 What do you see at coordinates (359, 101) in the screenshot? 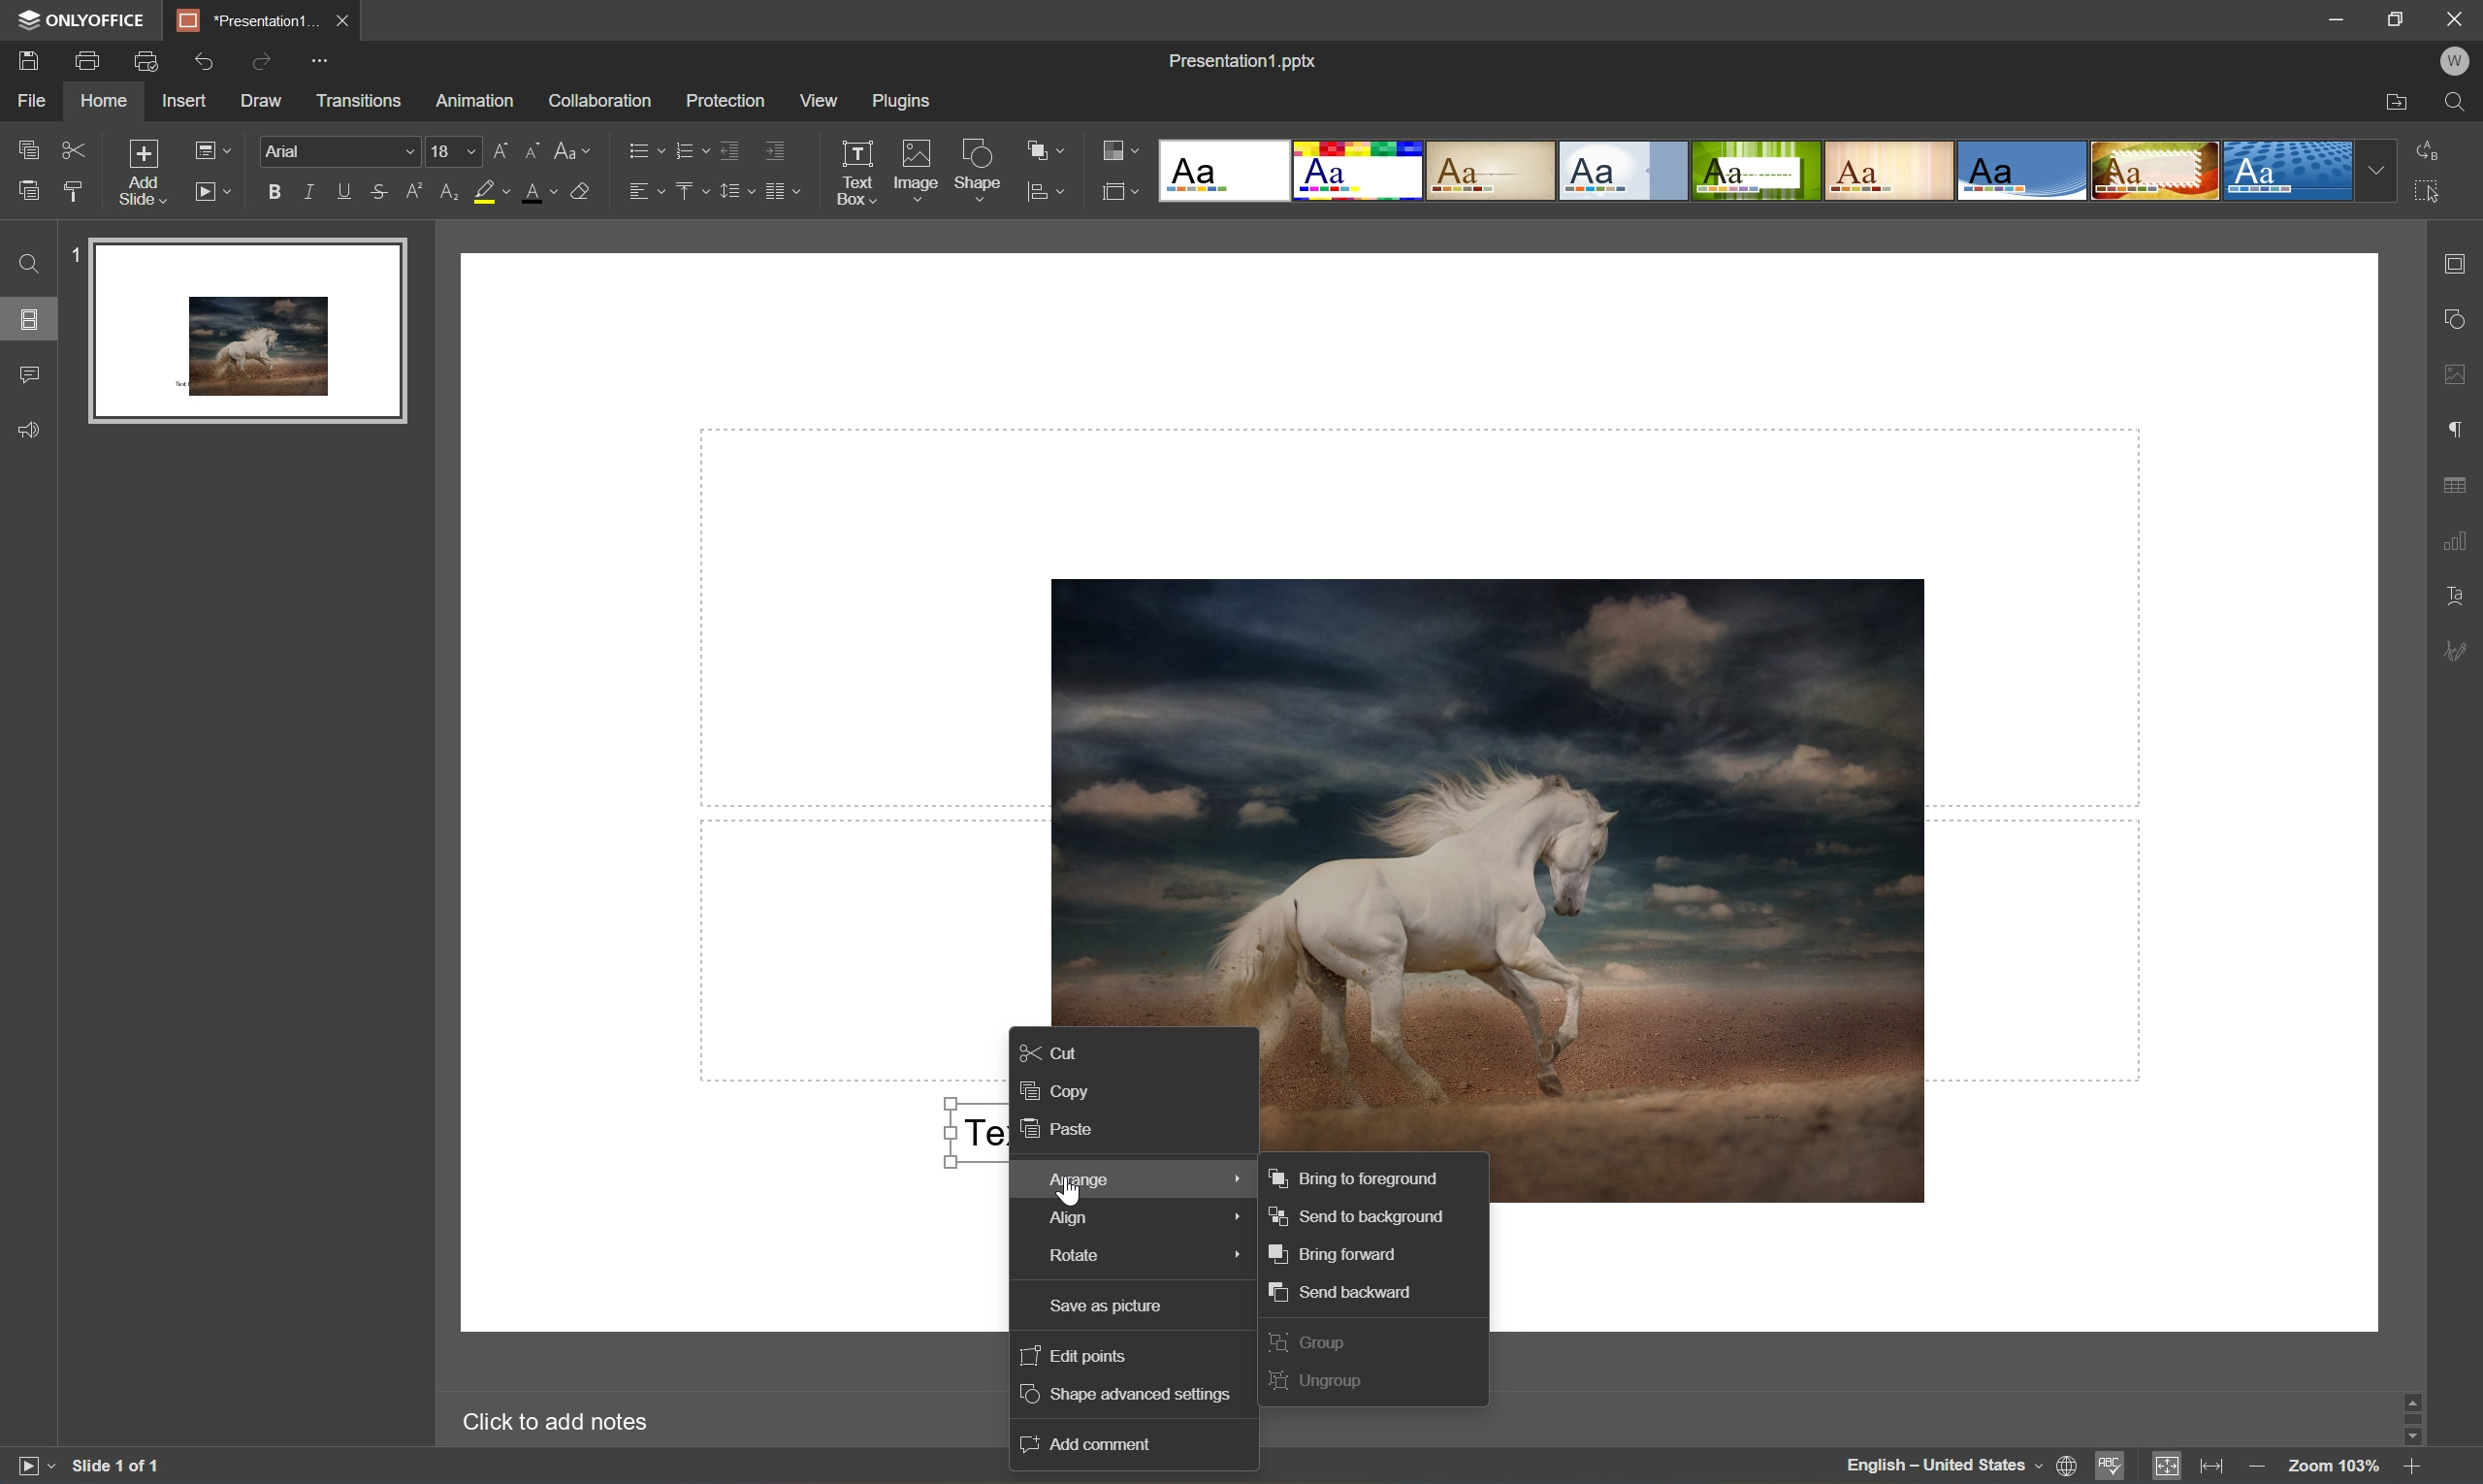
I see `Transitions` at bounding box center [359, 101].